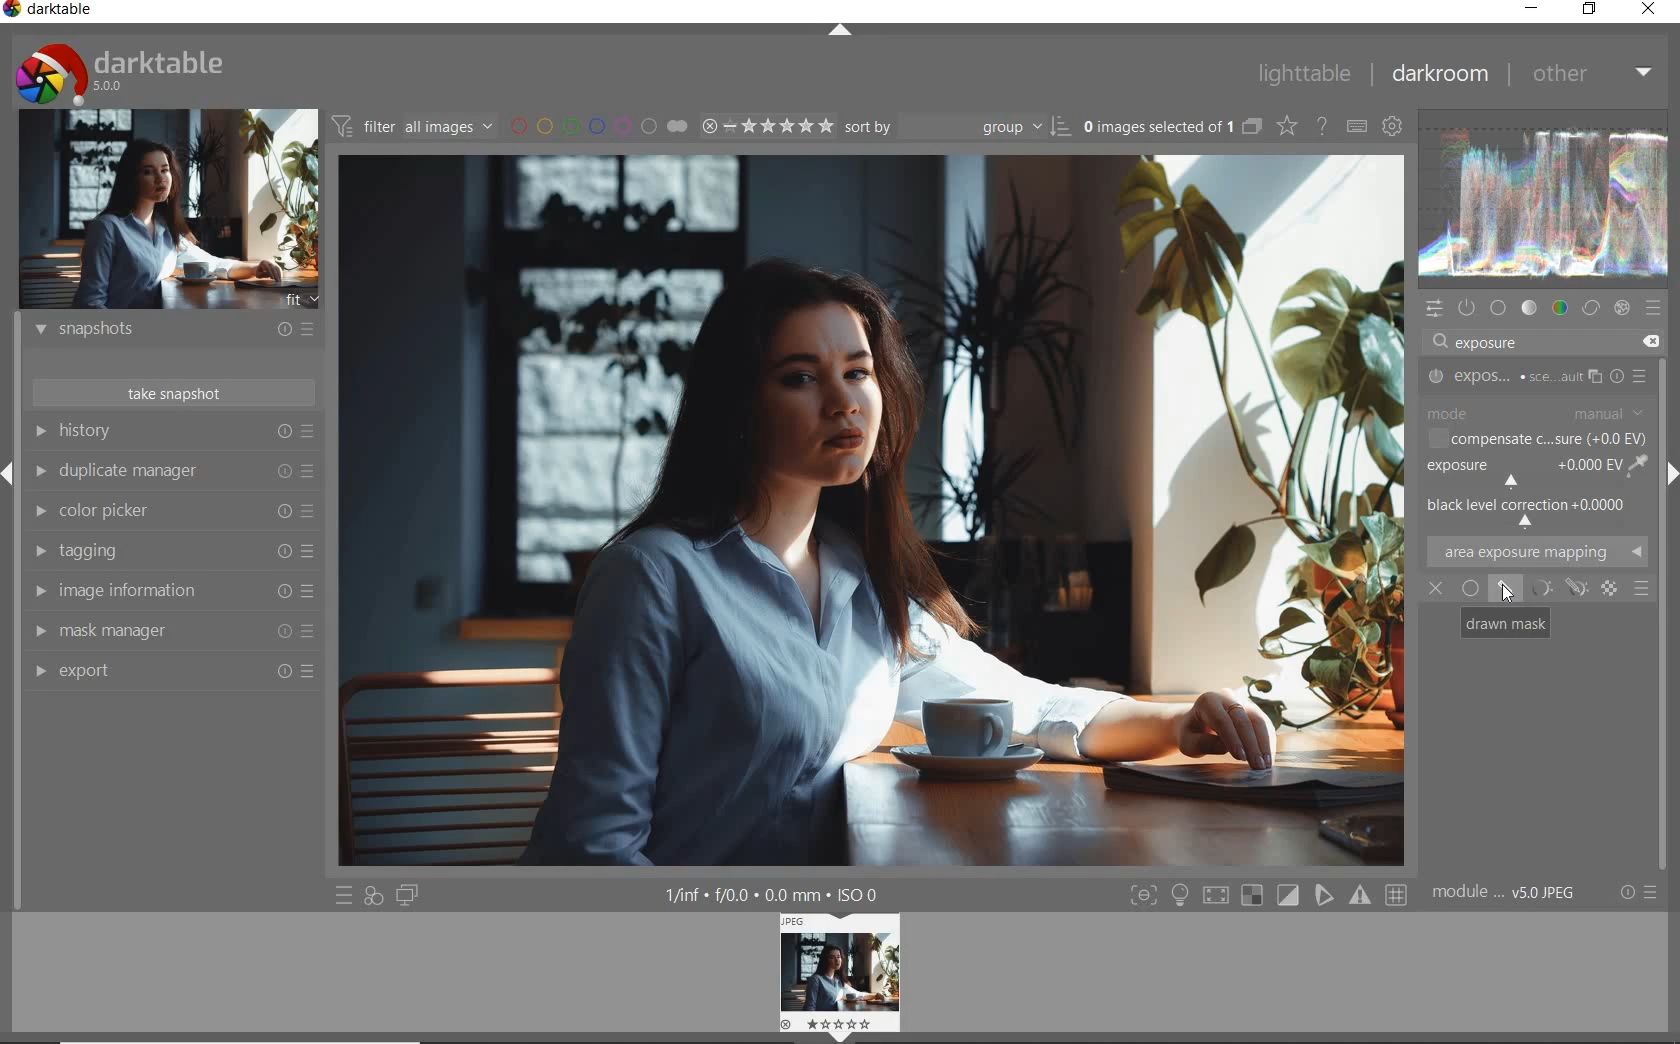 This screenshot has height=1044, width=1680. I want to click on cursor, so click(1507, 593).